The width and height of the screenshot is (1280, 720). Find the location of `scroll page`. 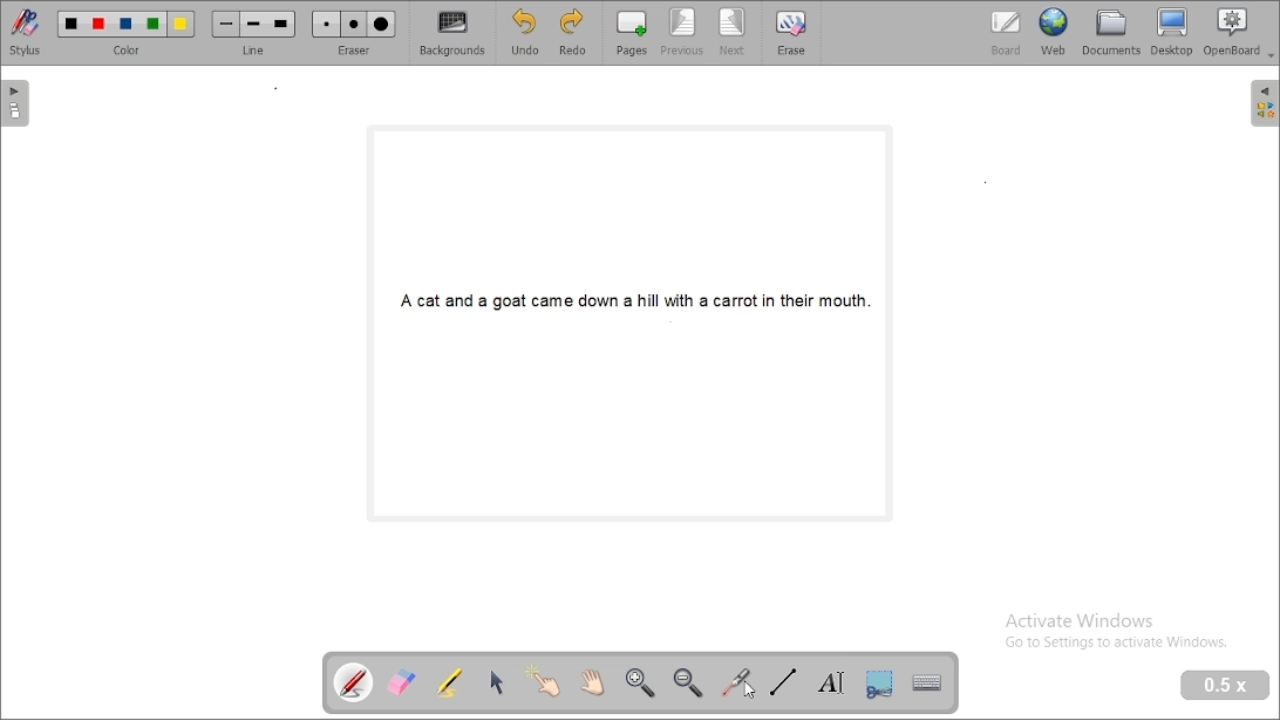

scroll page is located at coordinates (593, 683).